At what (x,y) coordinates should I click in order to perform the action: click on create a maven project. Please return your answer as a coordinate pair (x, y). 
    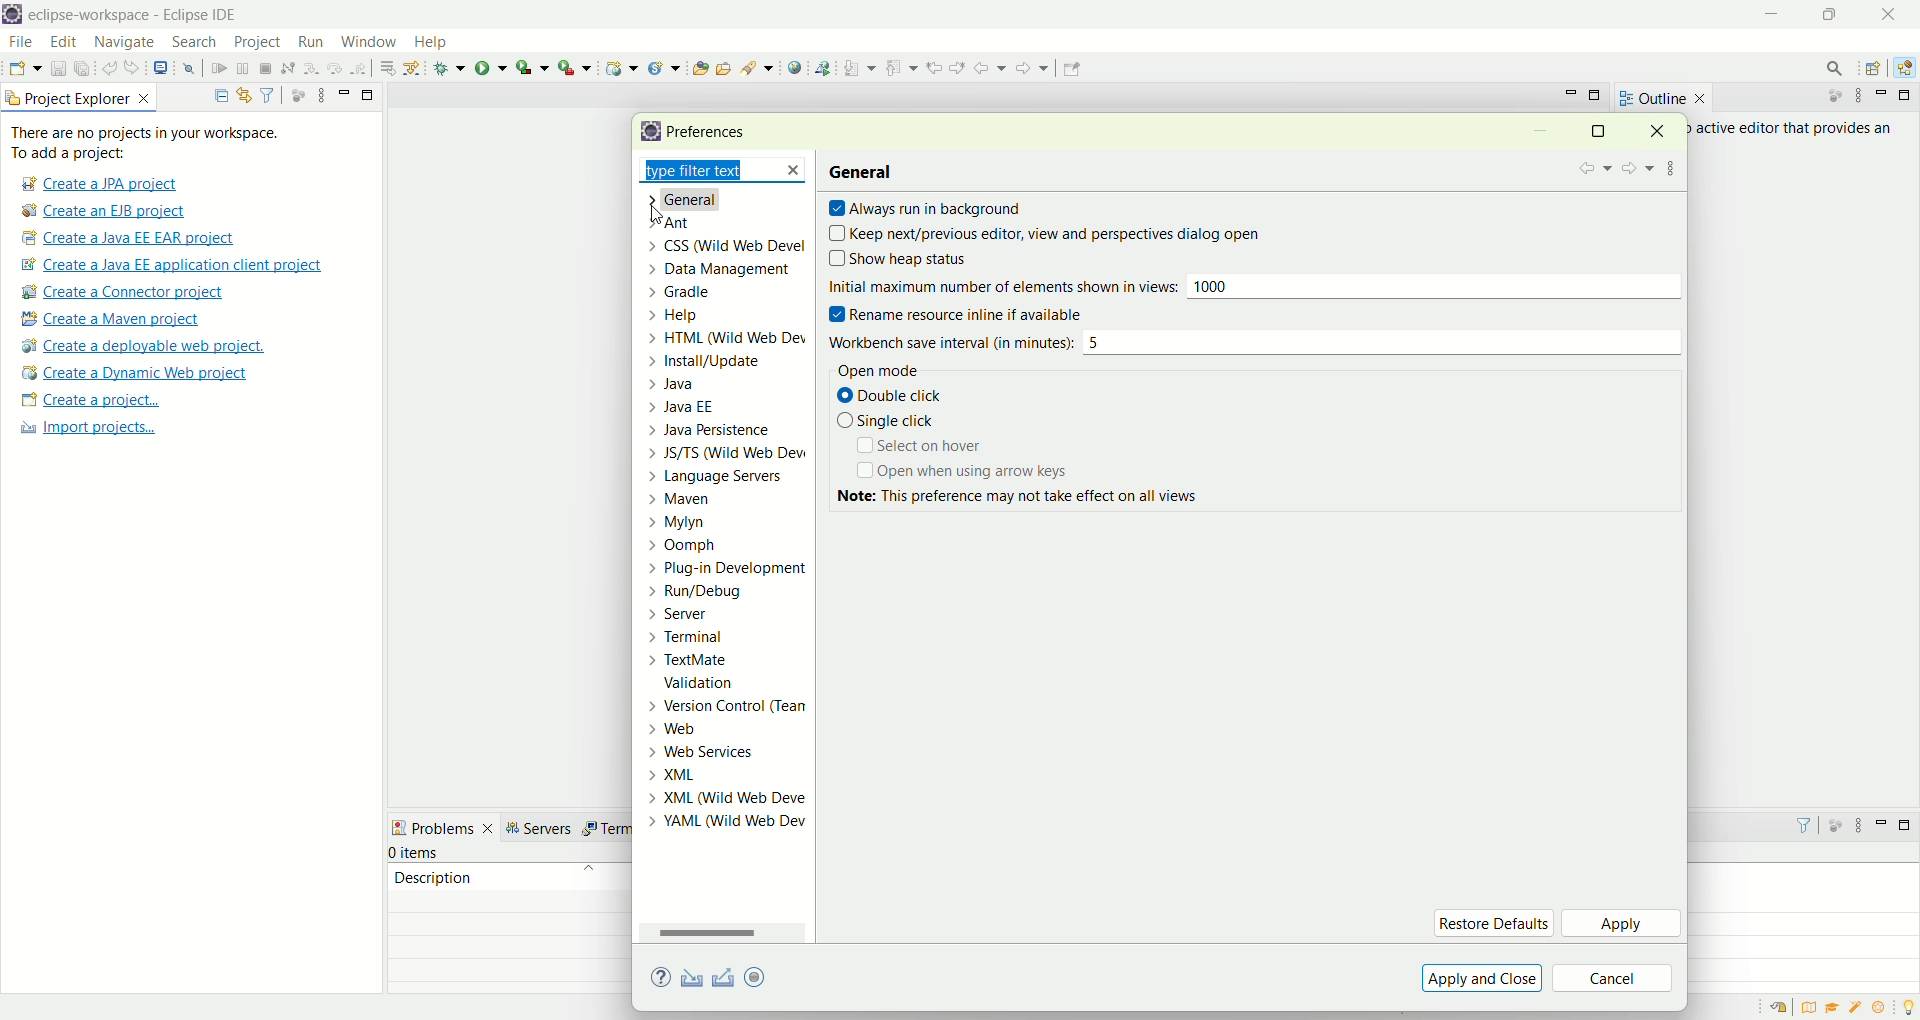
    Looking at the image, I should click on (117, 320).